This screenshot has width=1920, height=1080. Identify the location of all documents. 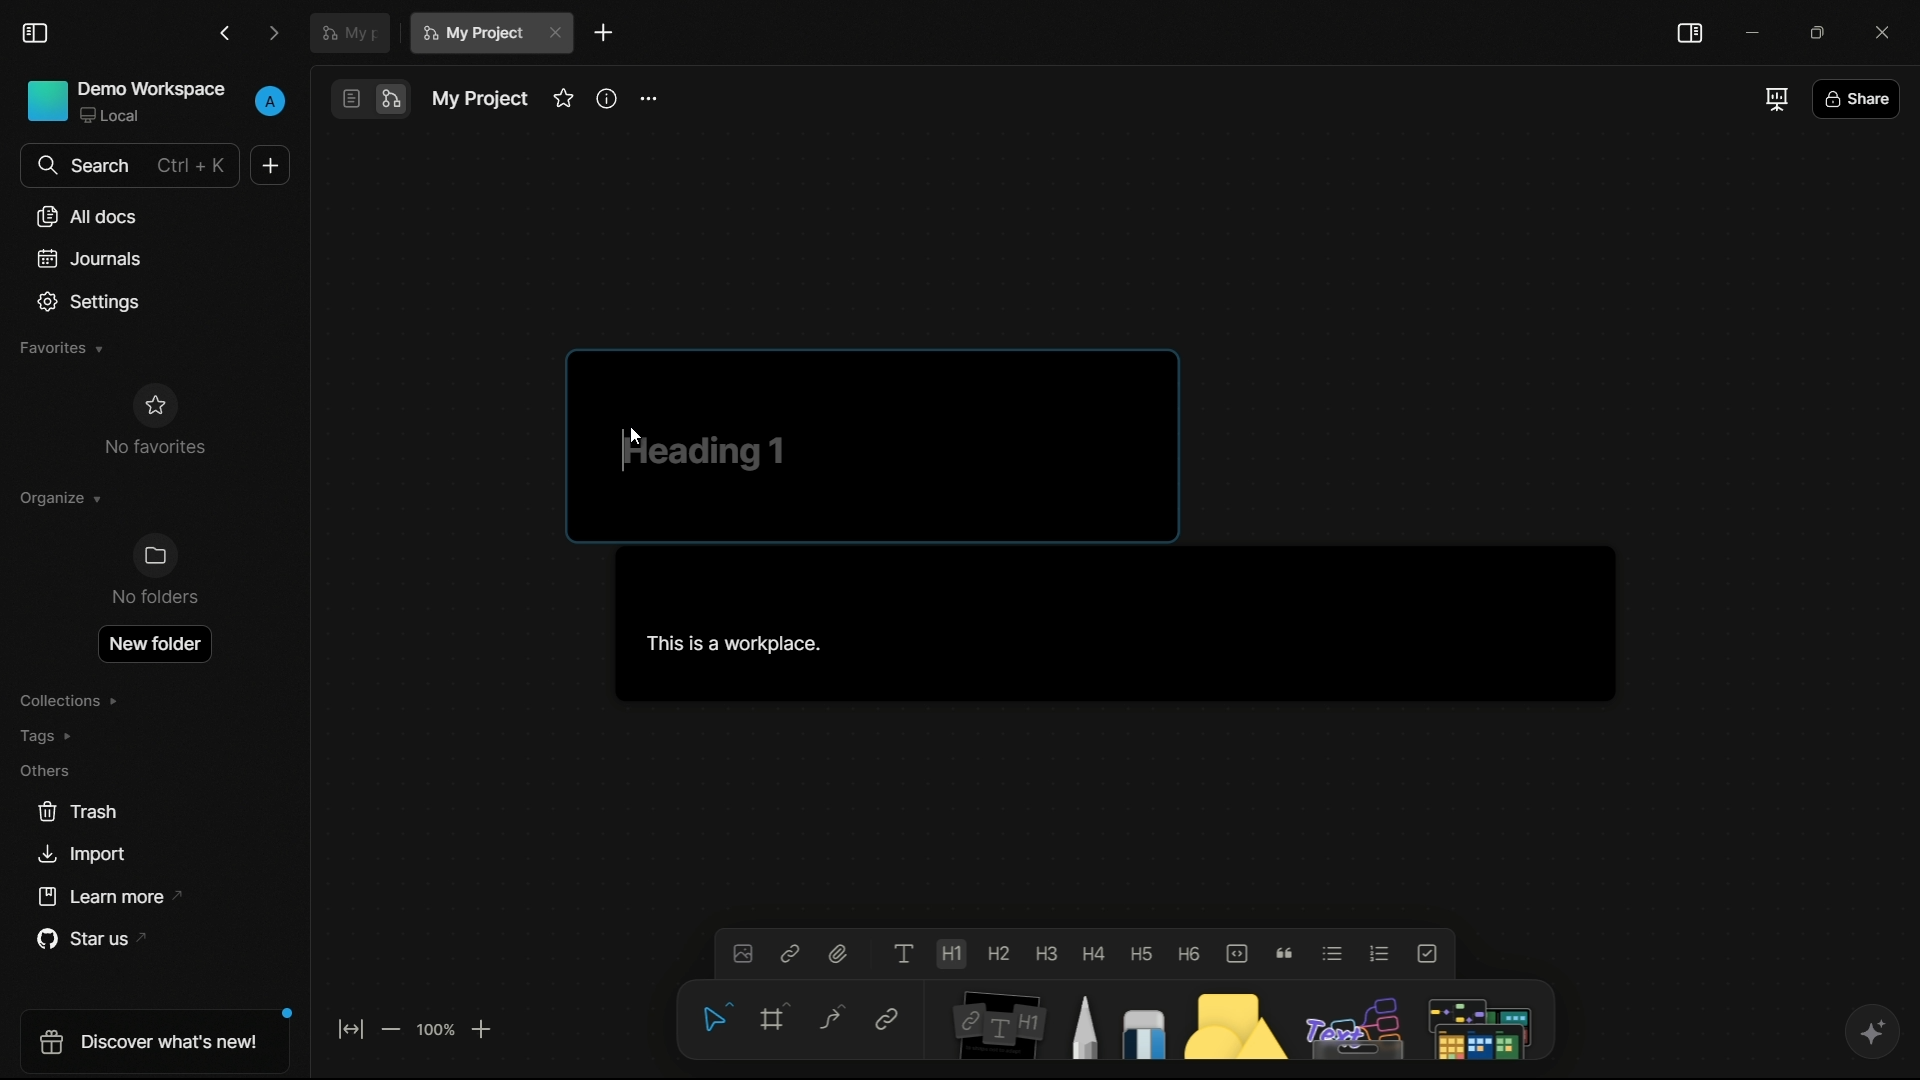
(87, 216).